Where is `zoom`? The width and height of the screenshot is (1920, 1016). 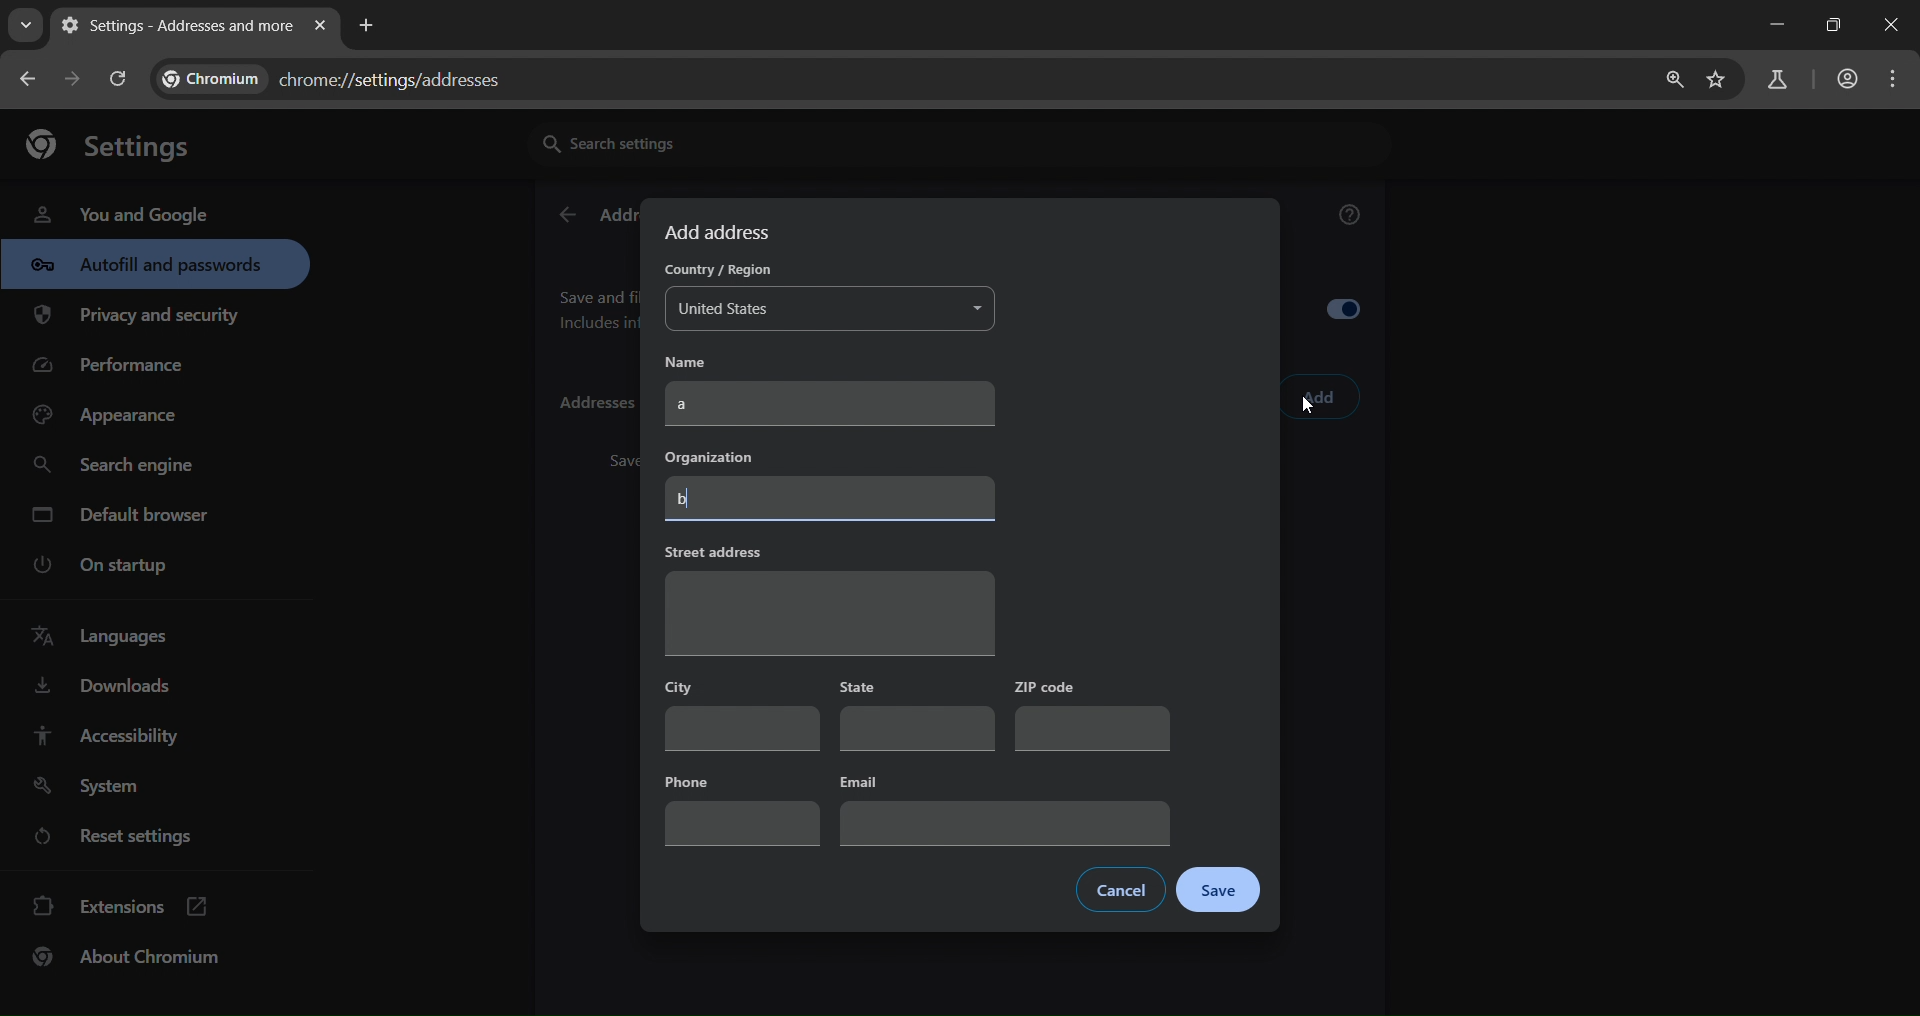 zoom is located at coordinates (1669, 80).